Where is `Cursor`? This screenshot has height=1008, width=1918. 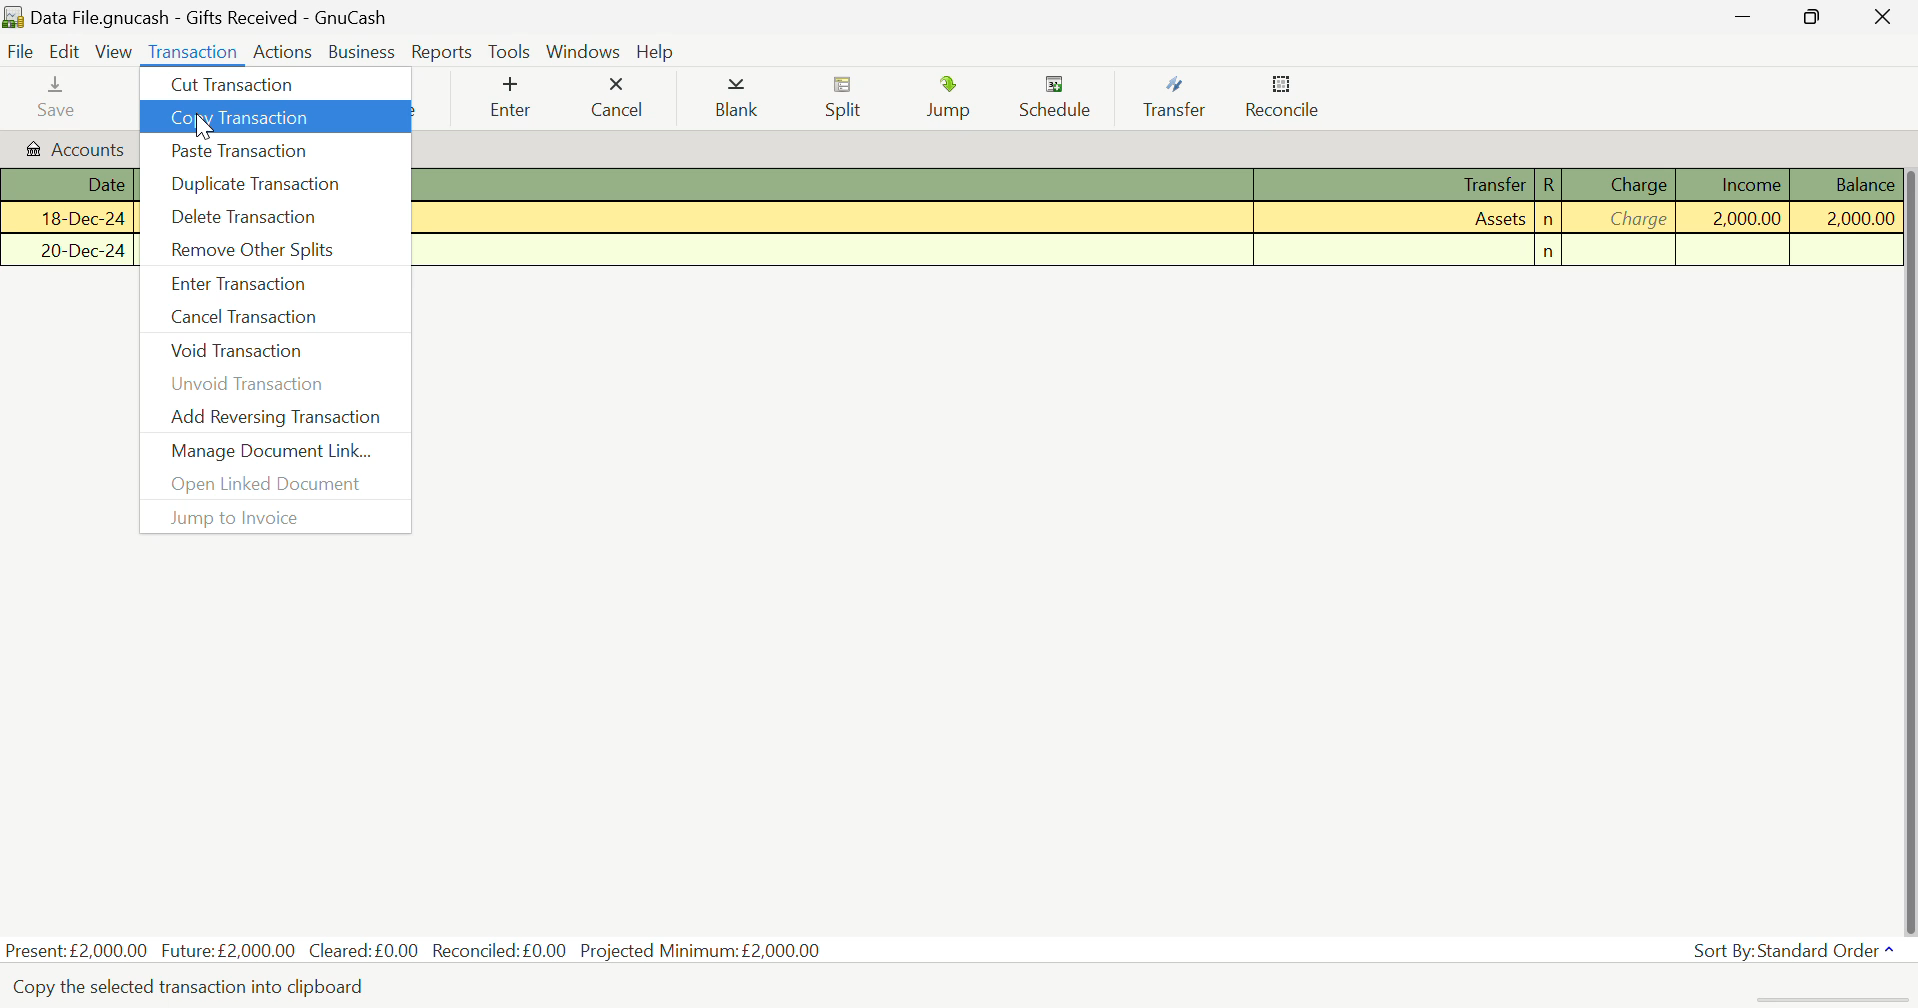
Cursor is located at coordinates (200, 125).